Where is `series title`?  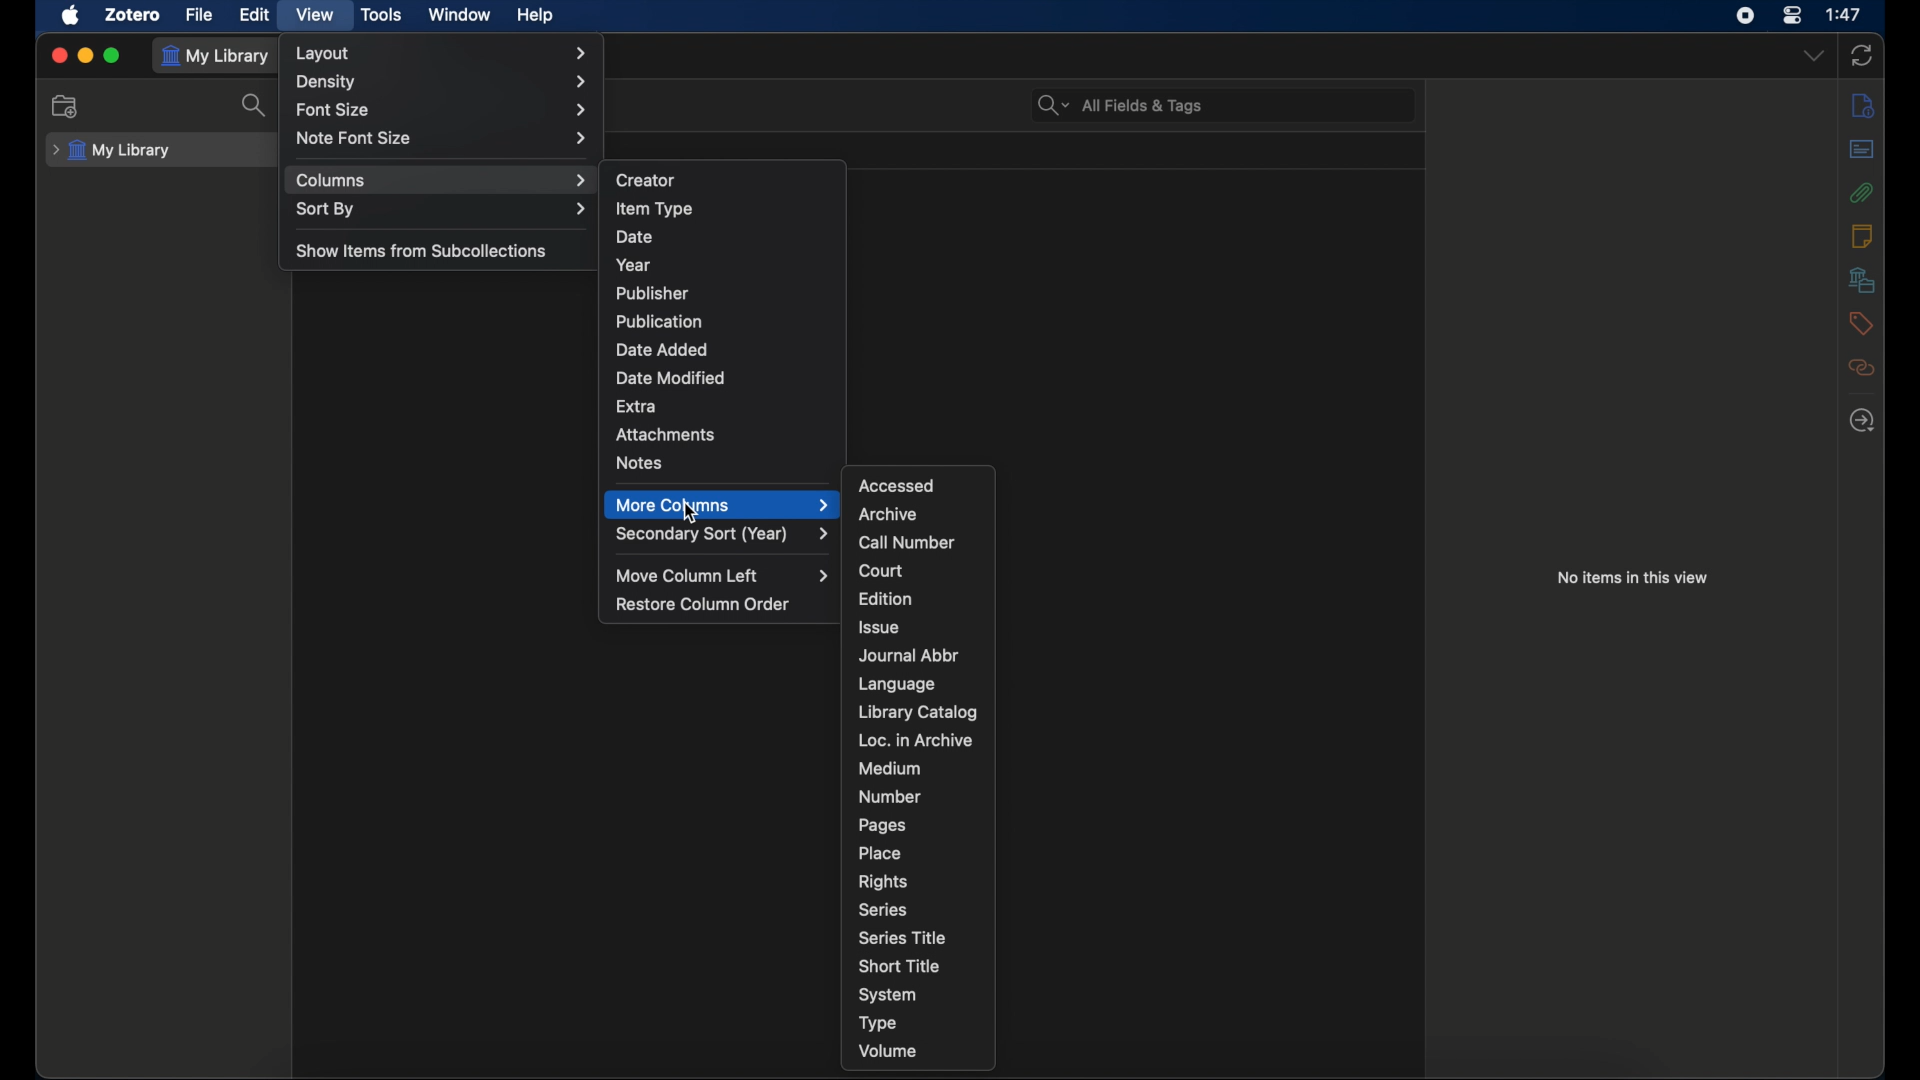
series title is located at coordinates (904, 937).